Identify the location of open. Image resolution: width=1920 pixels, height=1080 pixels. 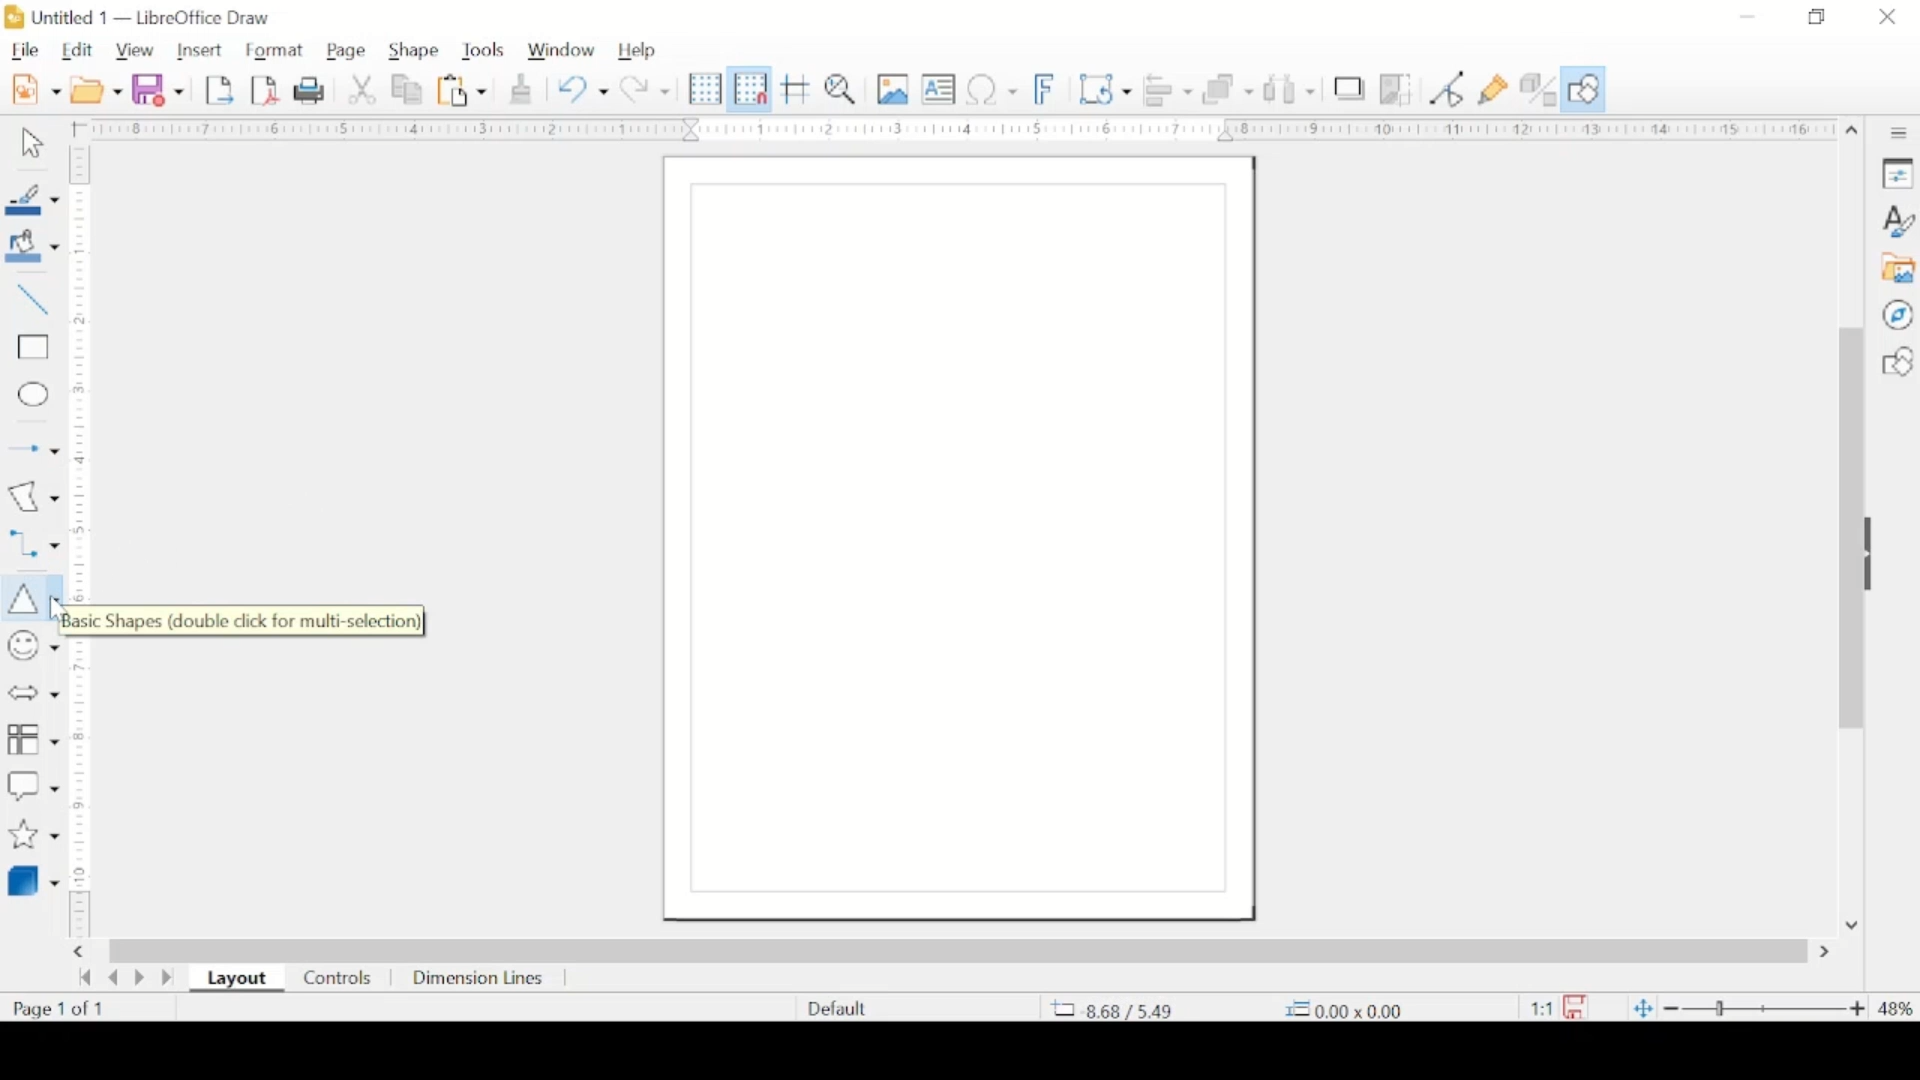
(96, 90).